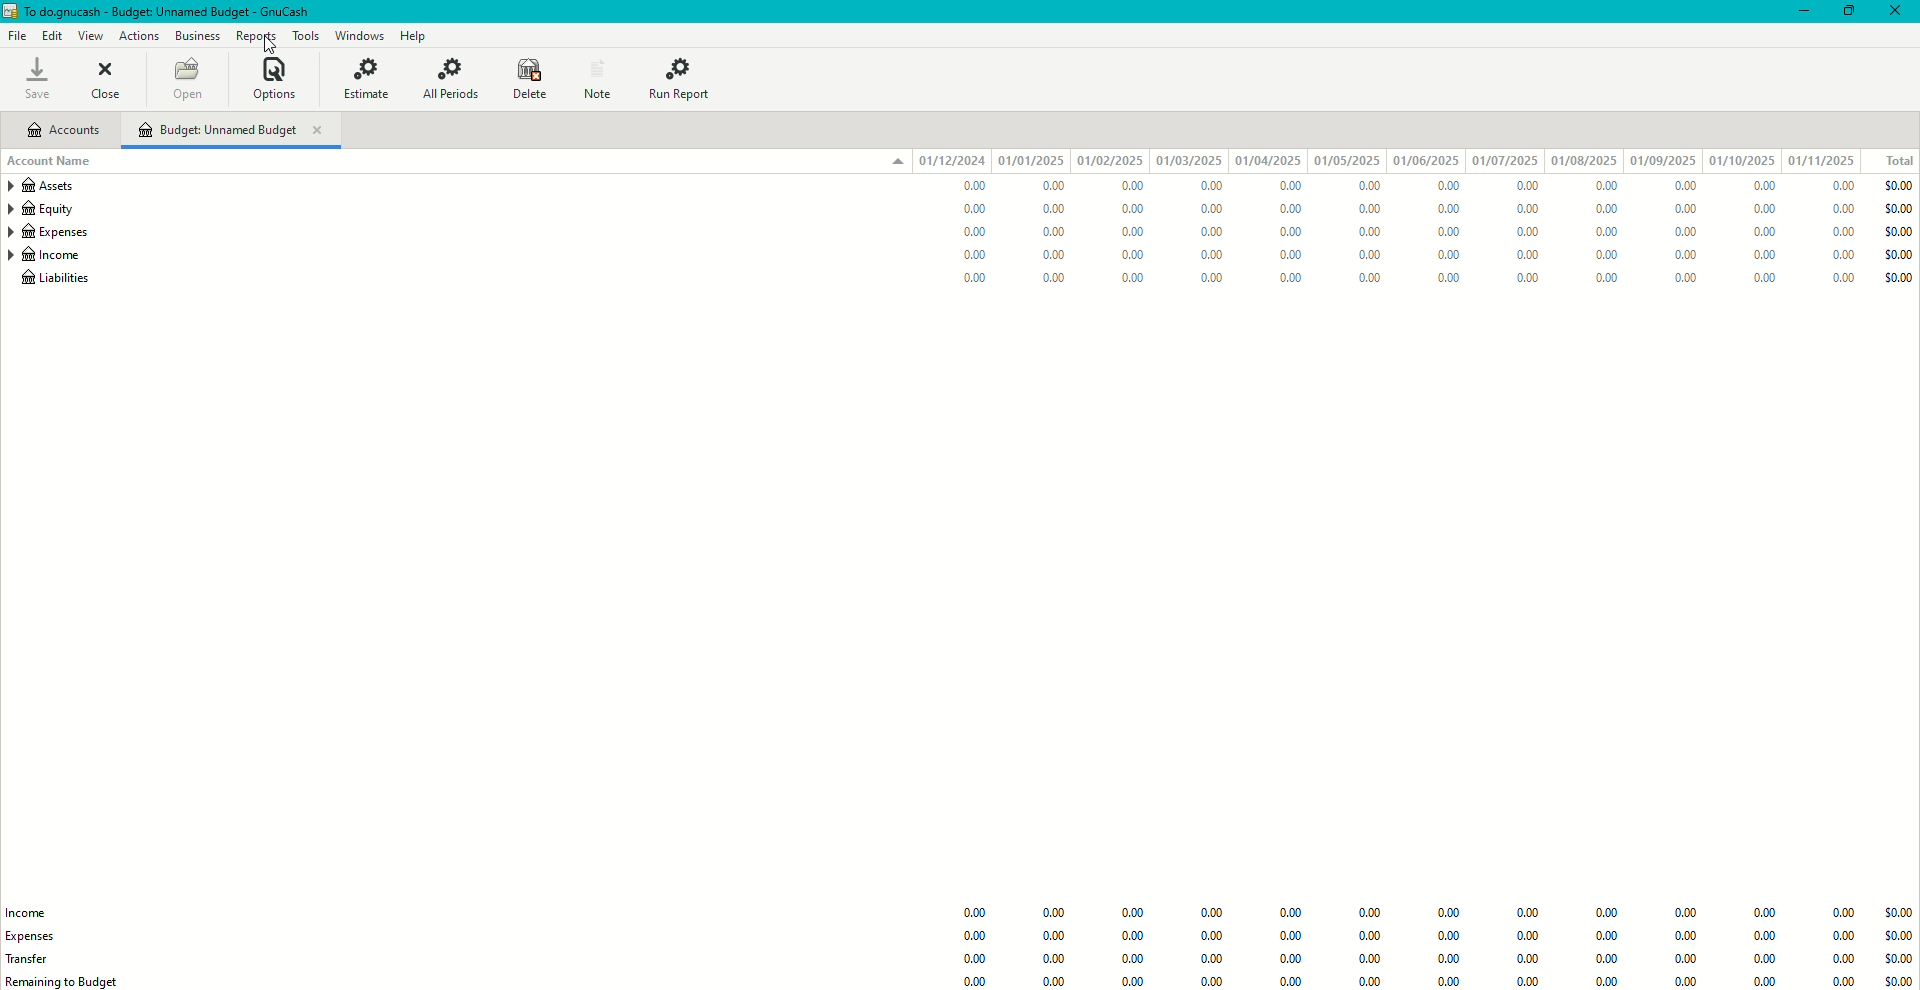 The height and width of the screenshot is (990, 1920). Describe the element at coordinates (1689, 234) in the screenshot. I see `0.00` at that location.